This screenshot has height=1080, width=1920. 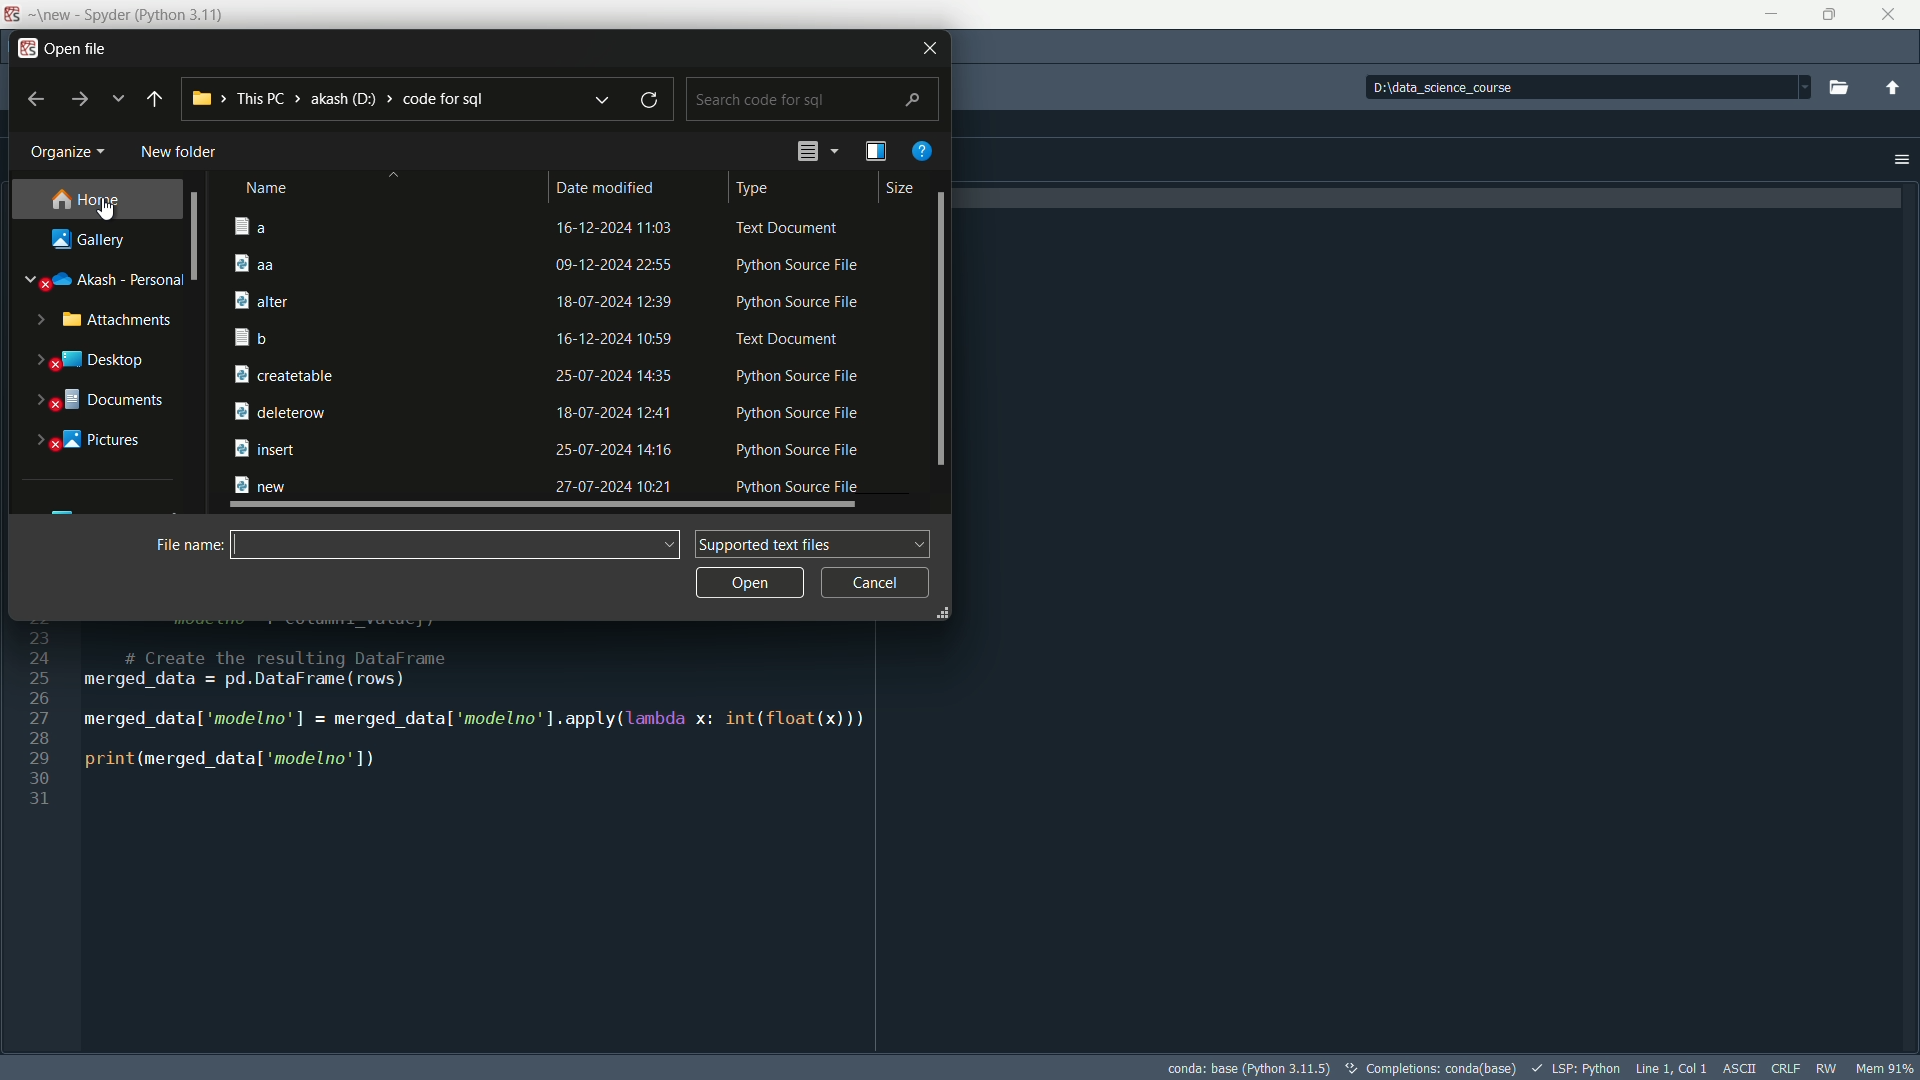 I want to click on directory, so click(x=1490, y=86).